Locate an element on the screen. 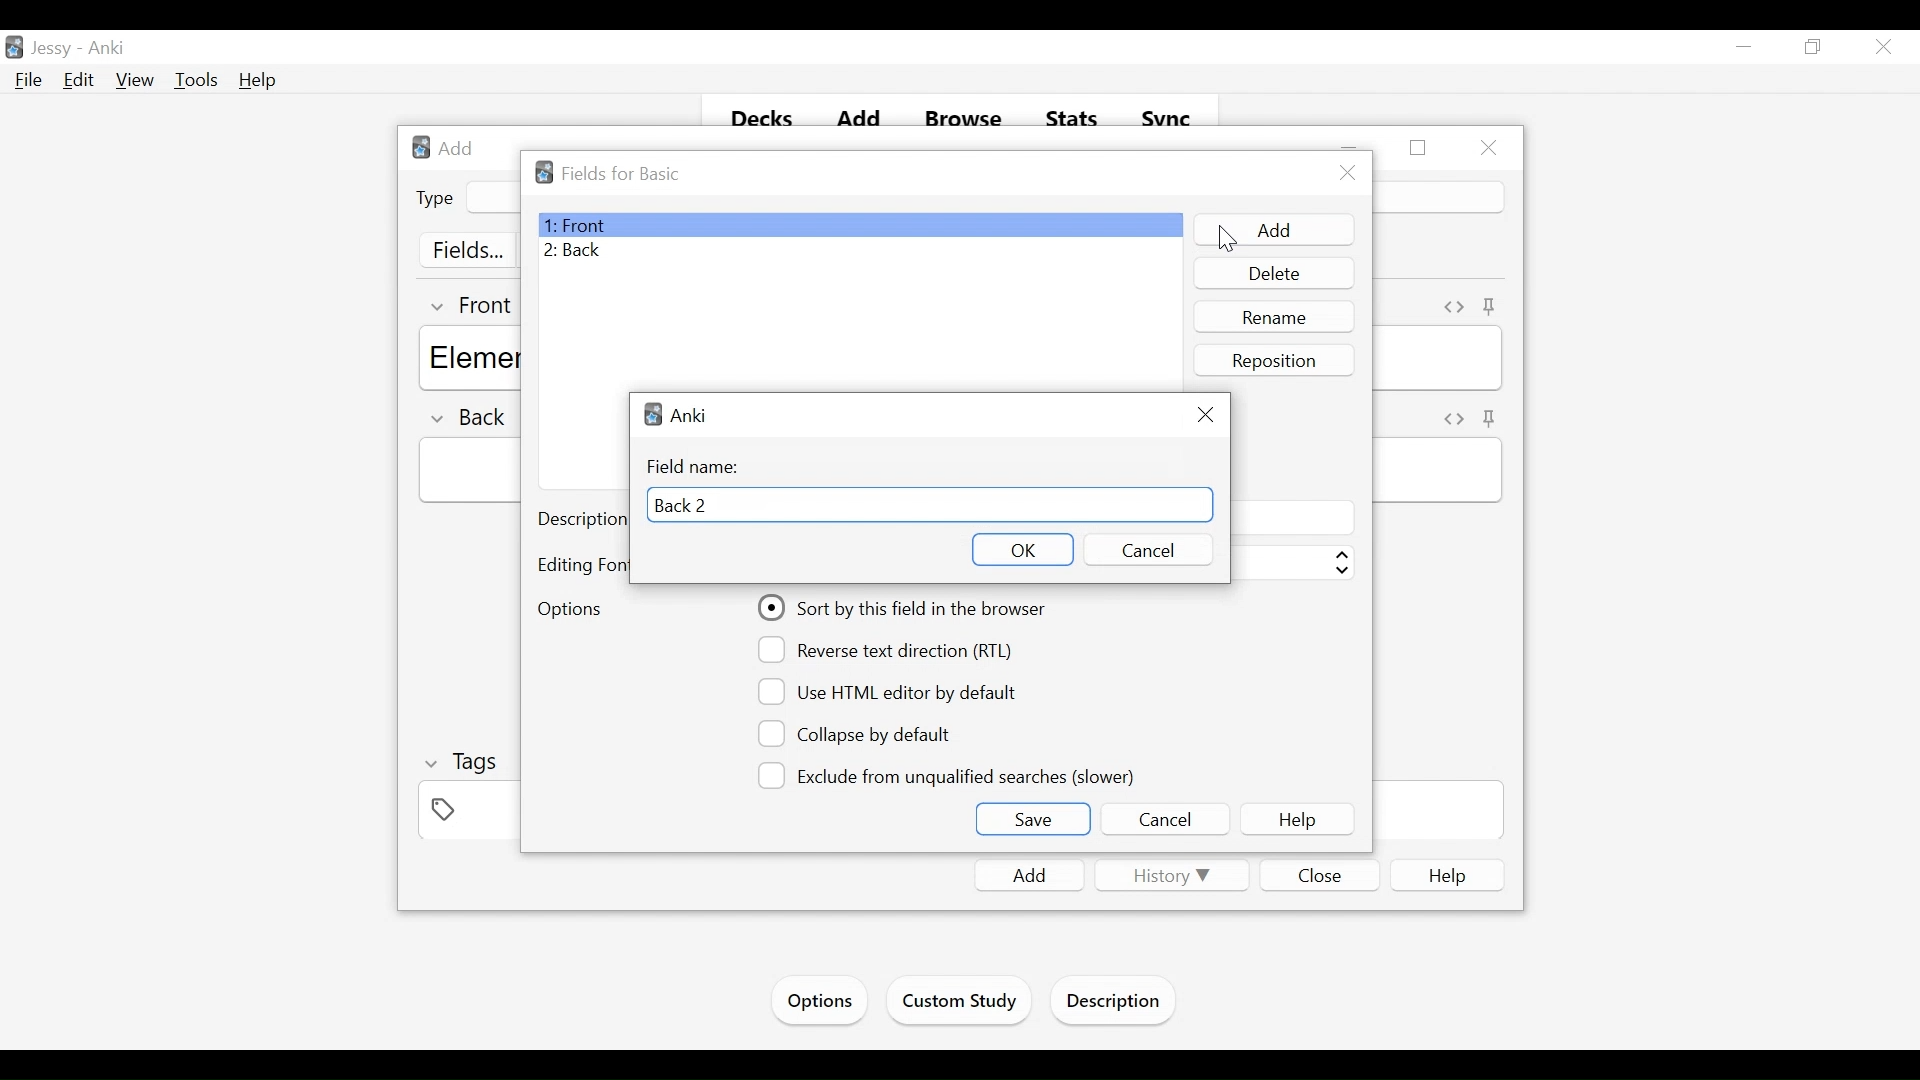 This screenshot has width=1920, height=1080. Tools is located at coordinates (196, 81).